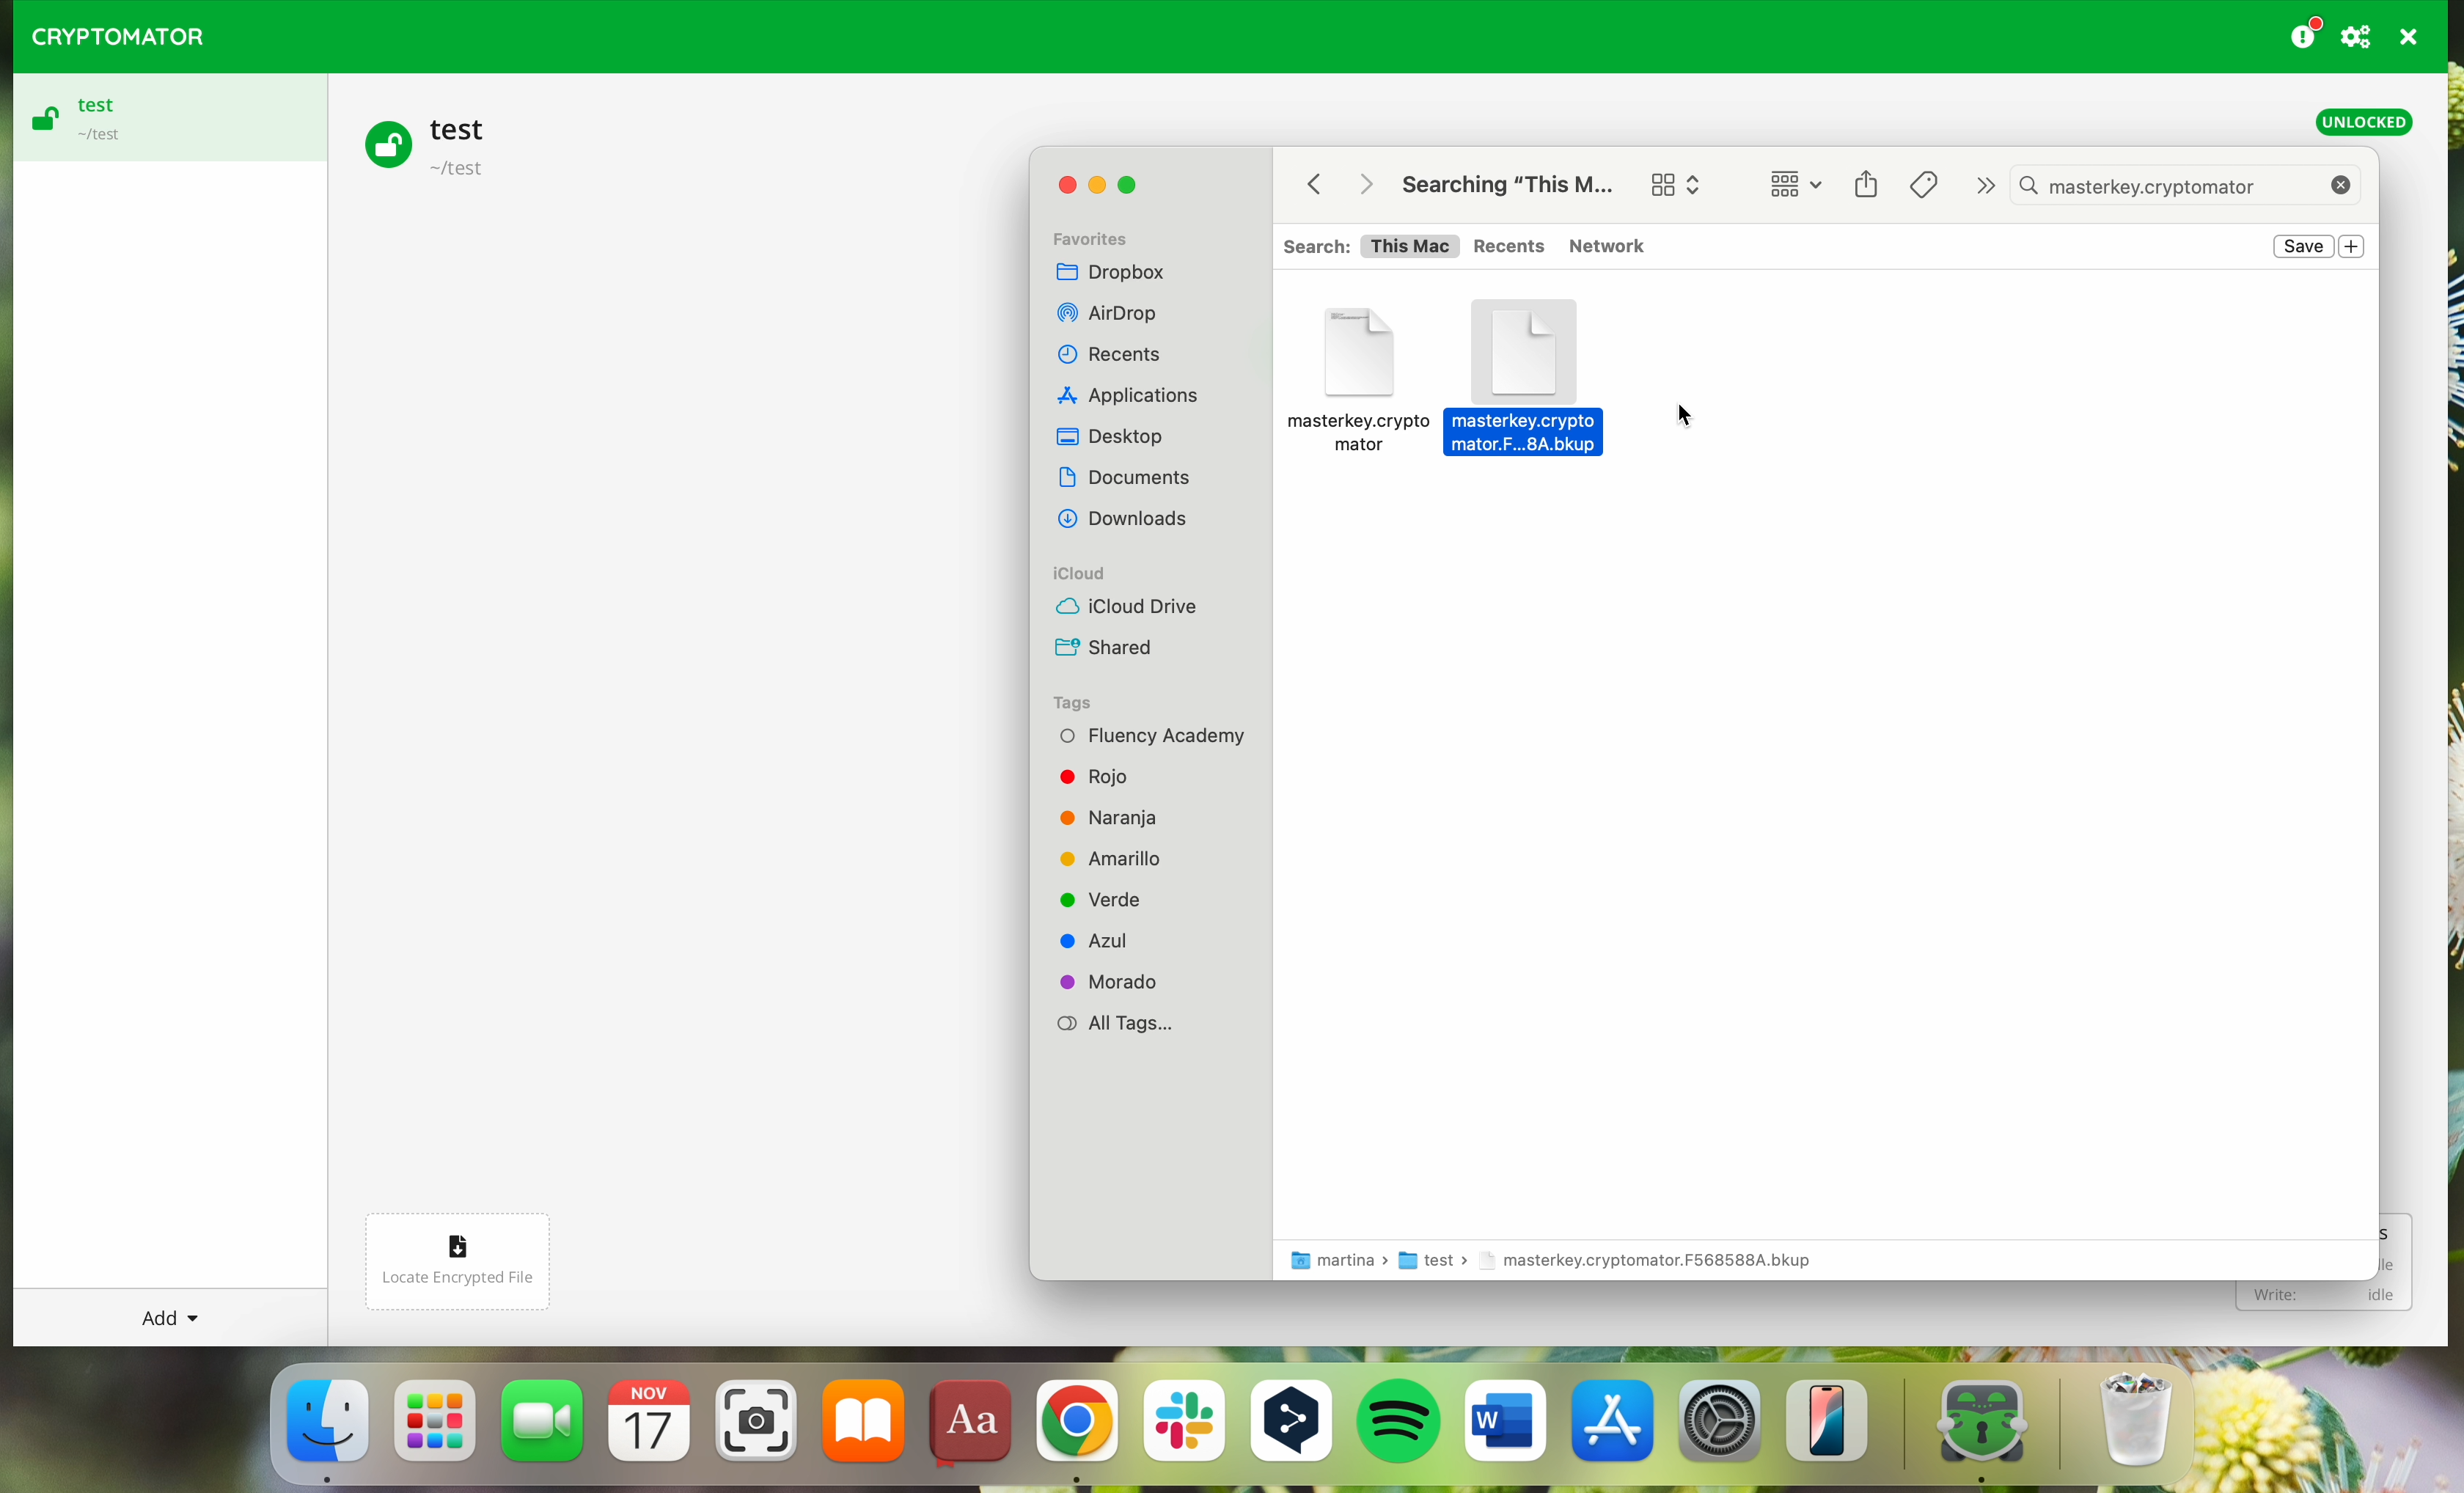 This screenshot has height=1493, width=2464. What do you see at coordinates (2410, 37) in the screenshot?
I see `quit program` at bounding box center [2410, 37].